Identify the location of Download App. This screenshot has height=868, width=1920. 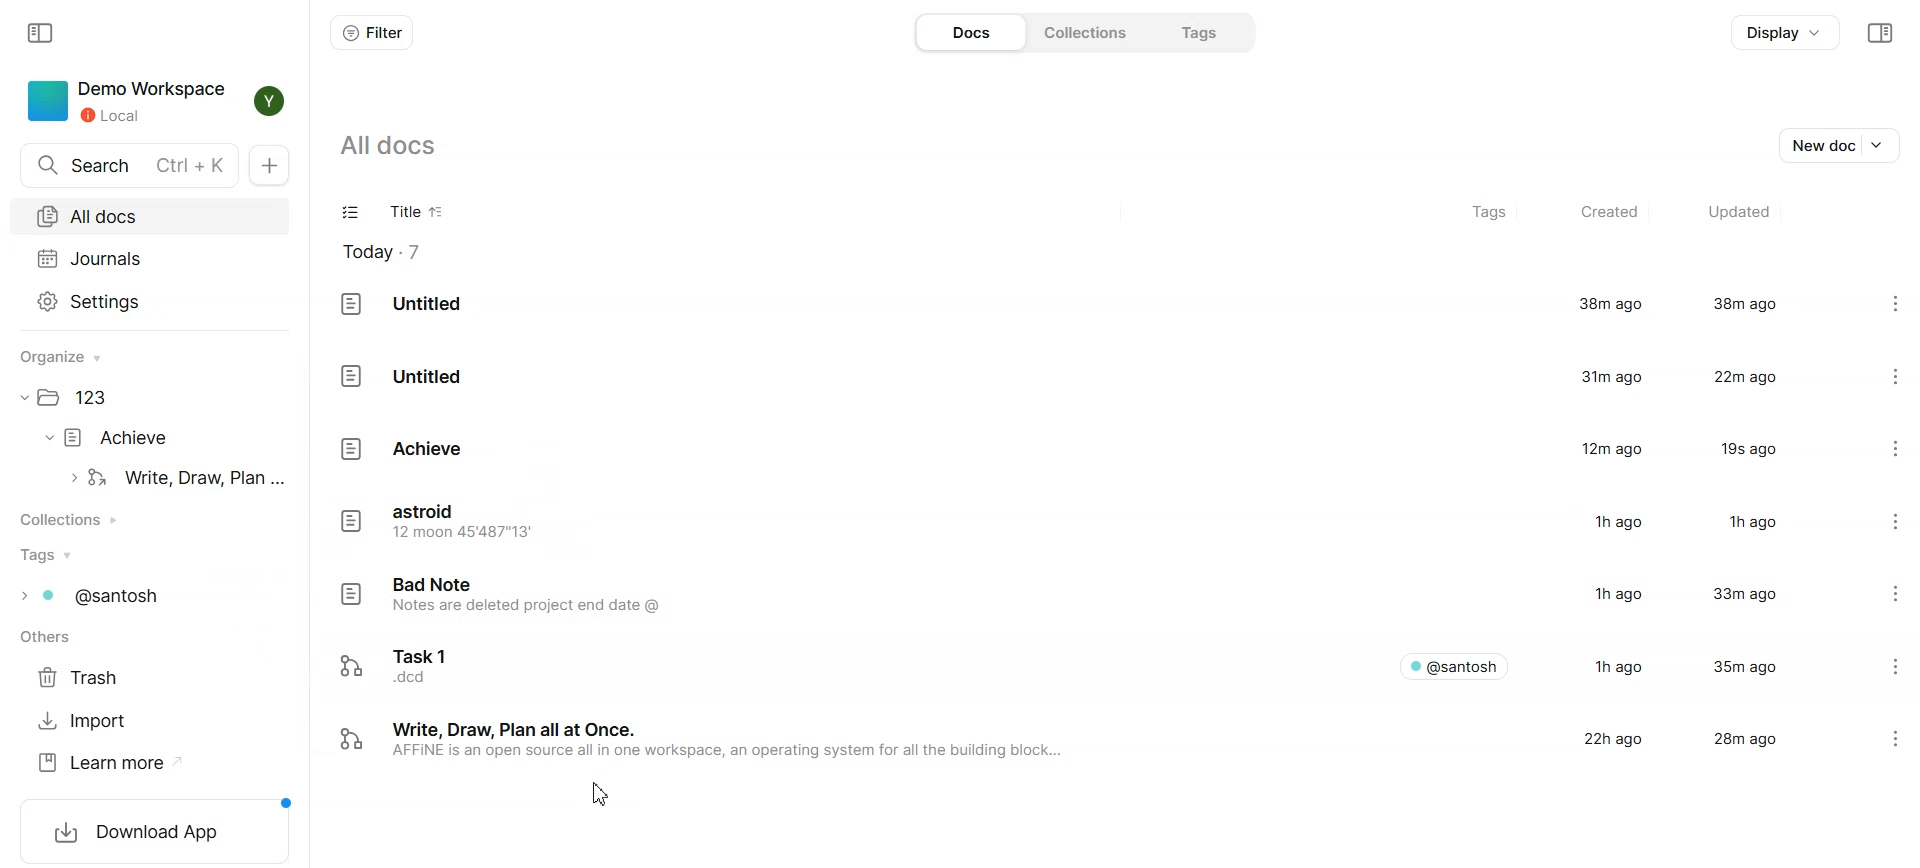
(155, 829).